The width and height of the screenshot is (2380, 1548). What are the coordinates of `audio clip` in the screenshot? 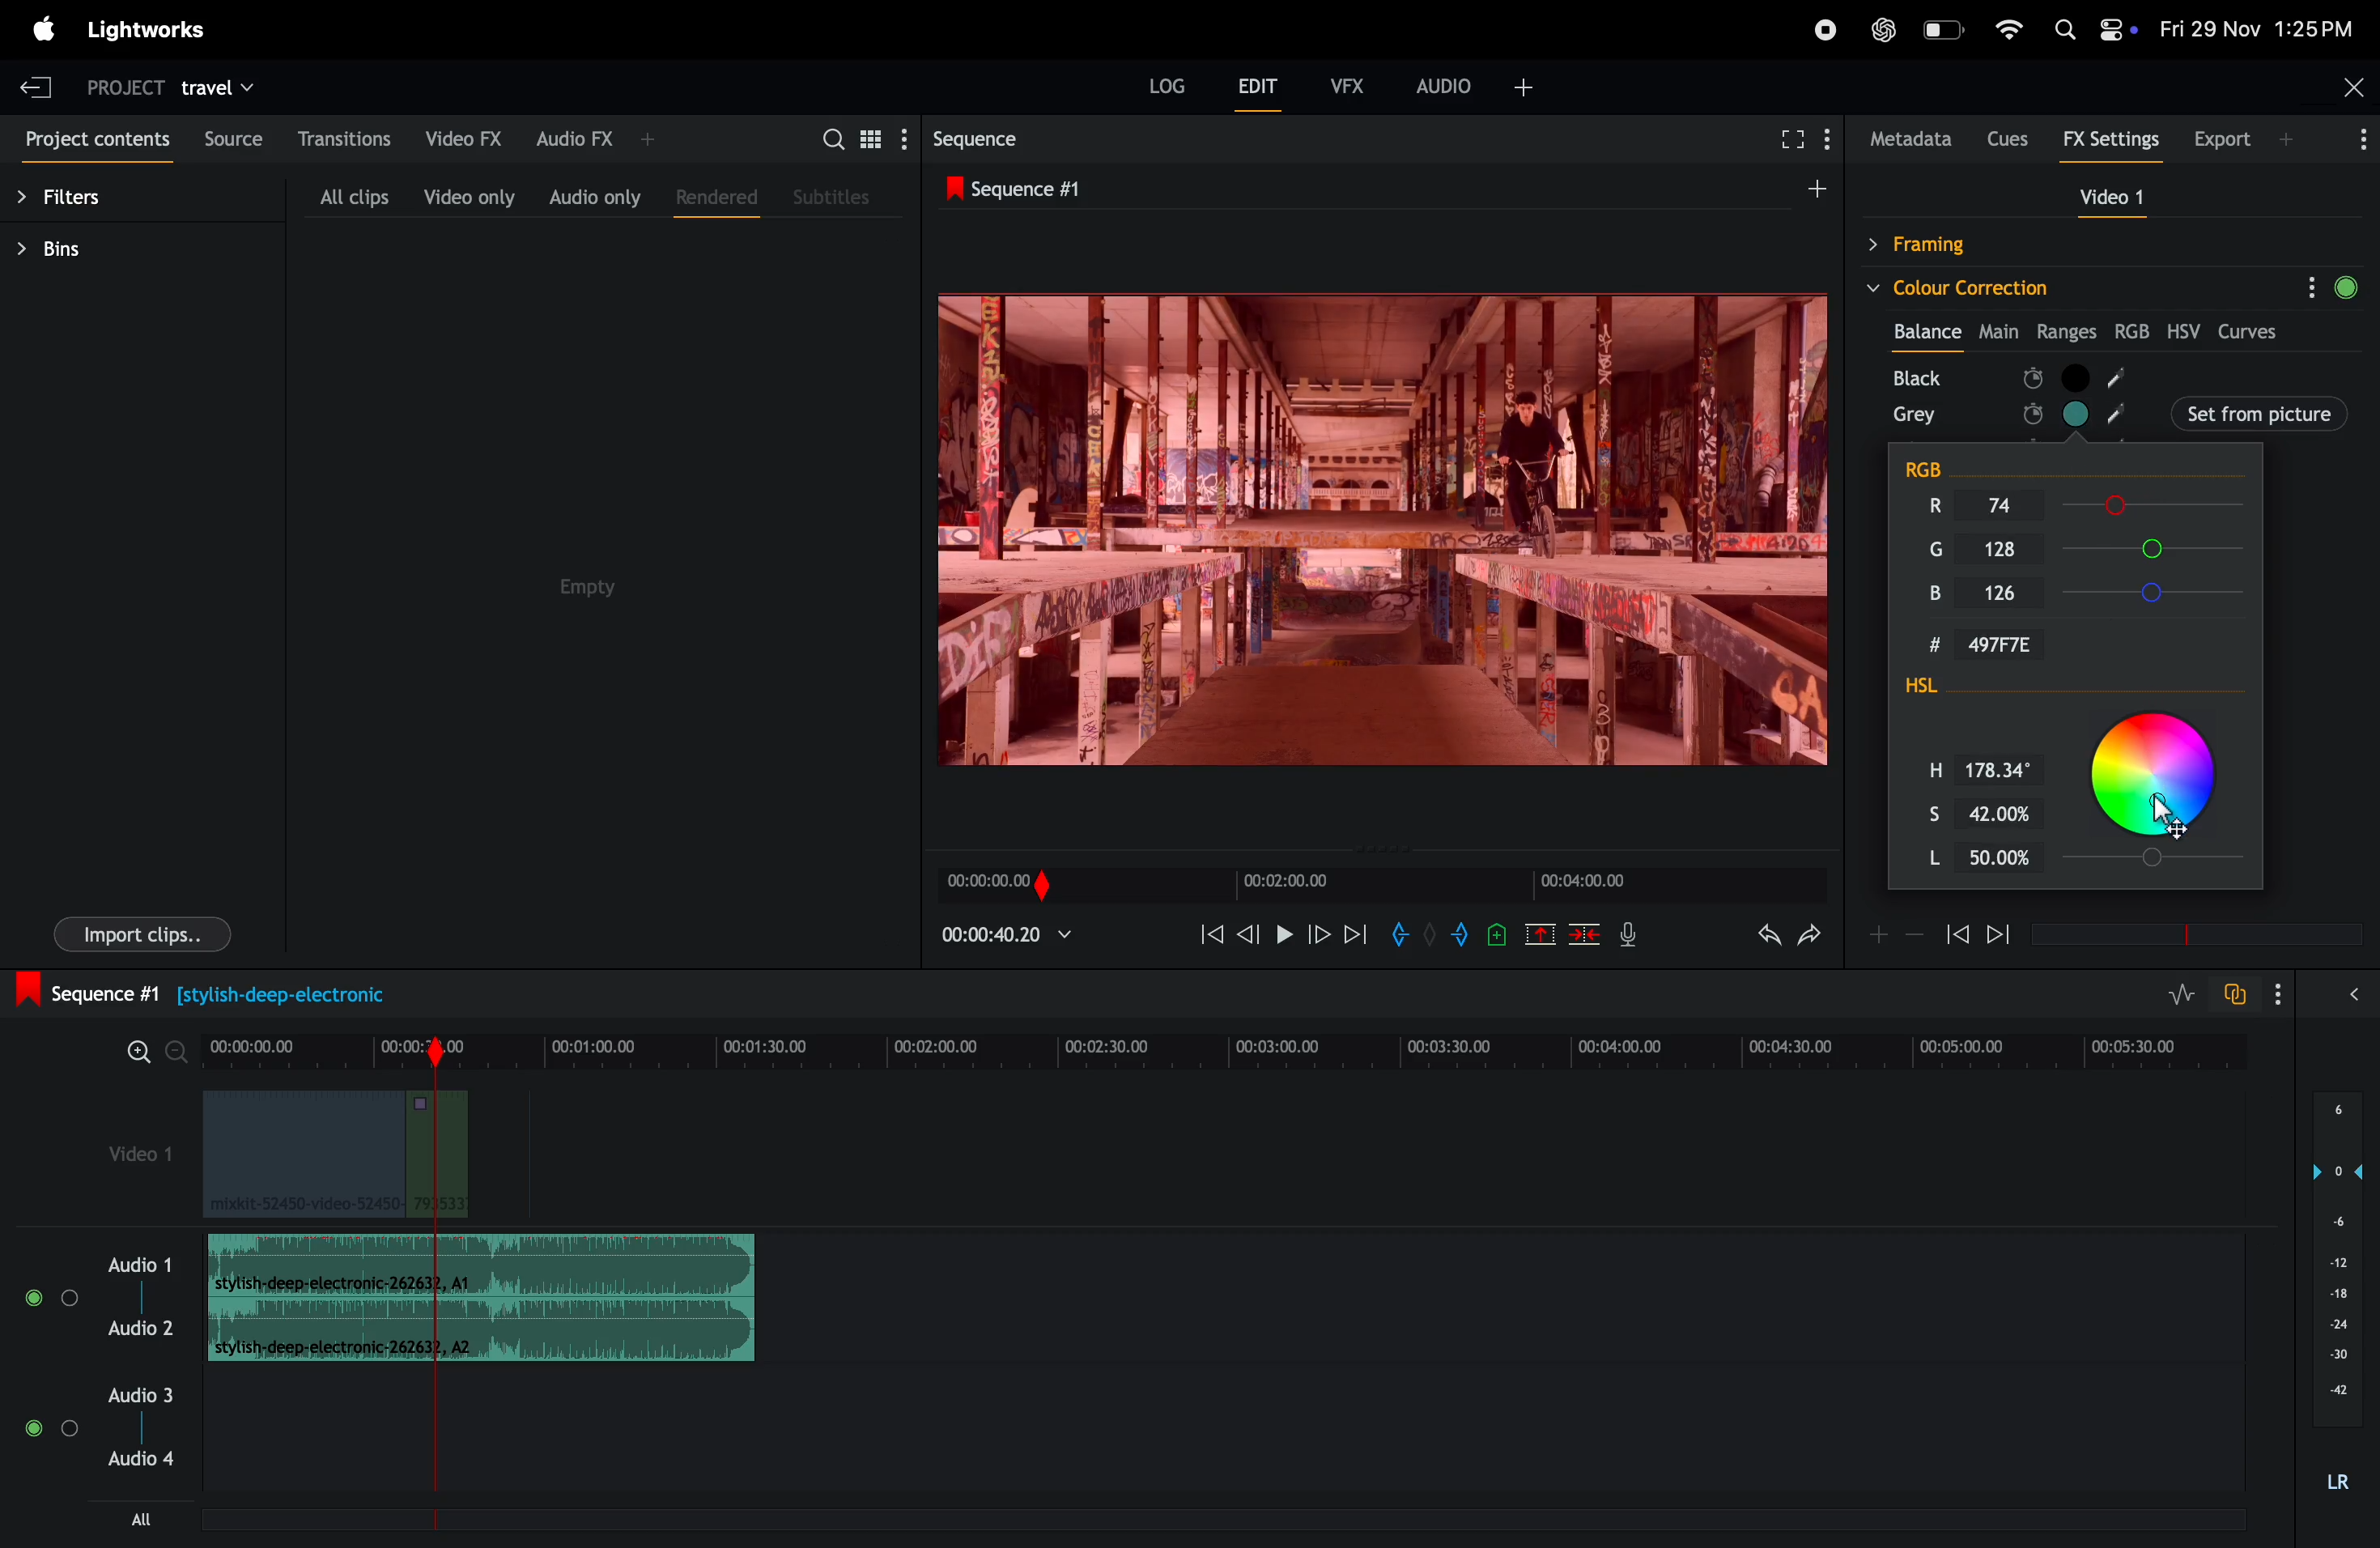 It's located at (482, 1265).